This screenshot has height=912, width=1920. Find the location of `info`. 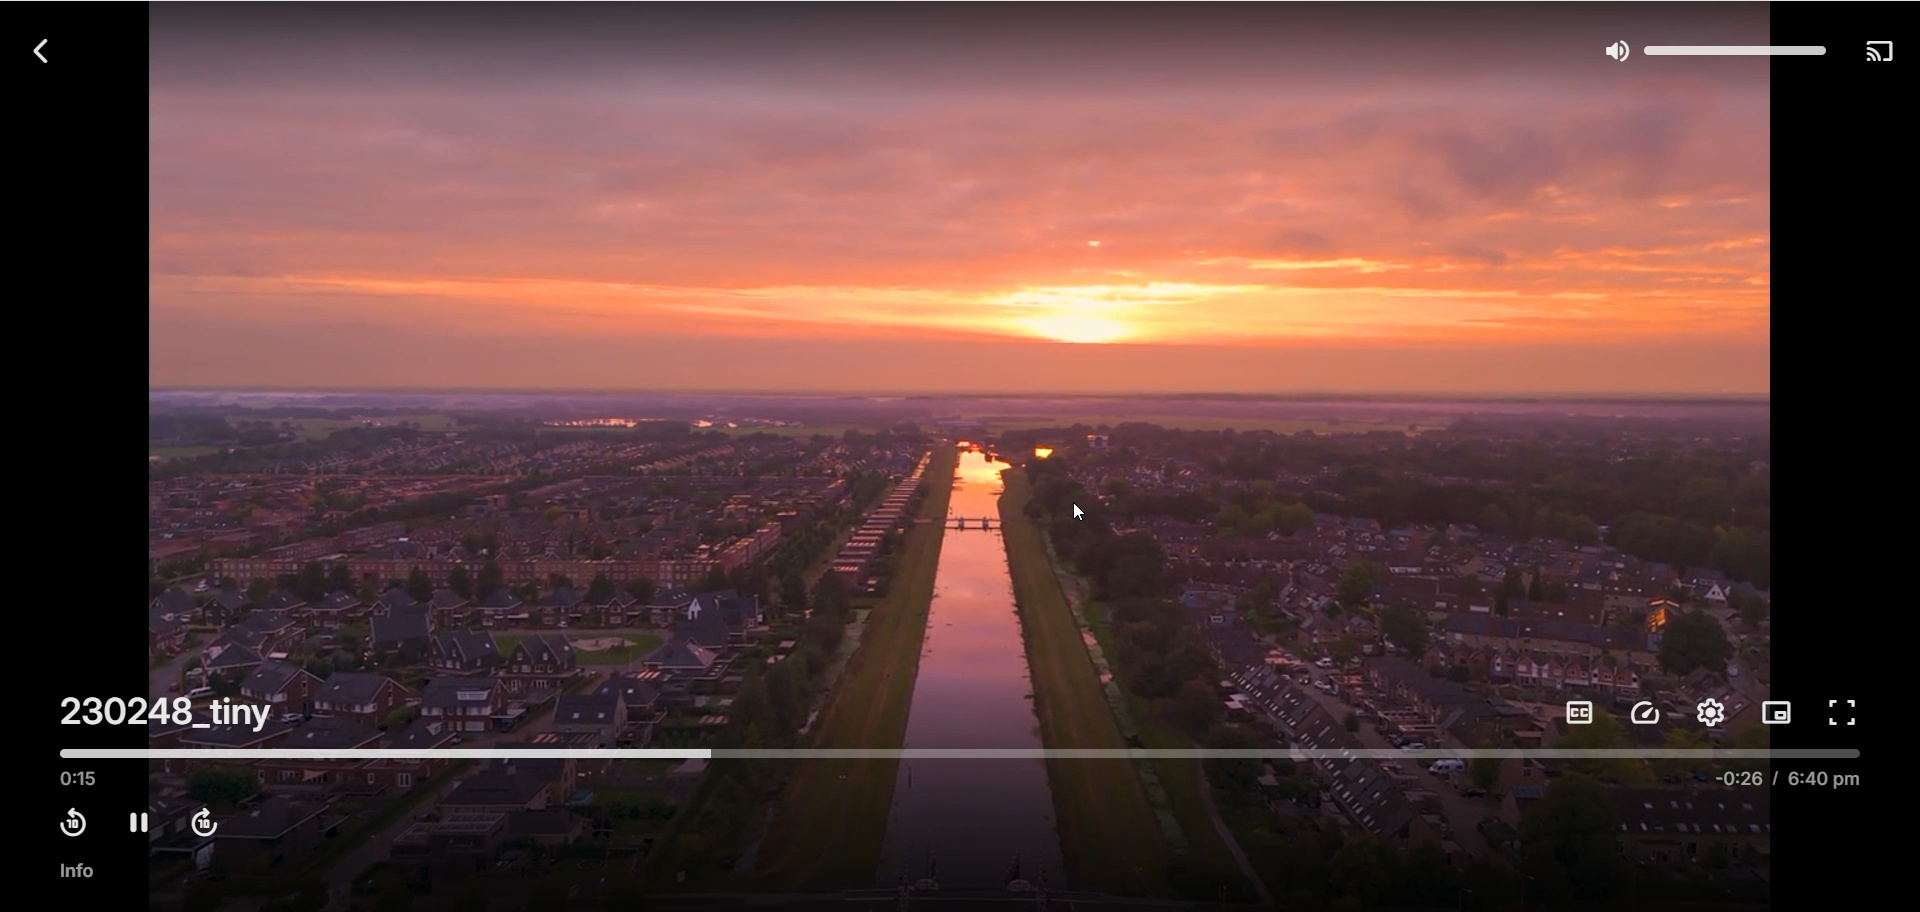

info is located at coordinates (80, 871).